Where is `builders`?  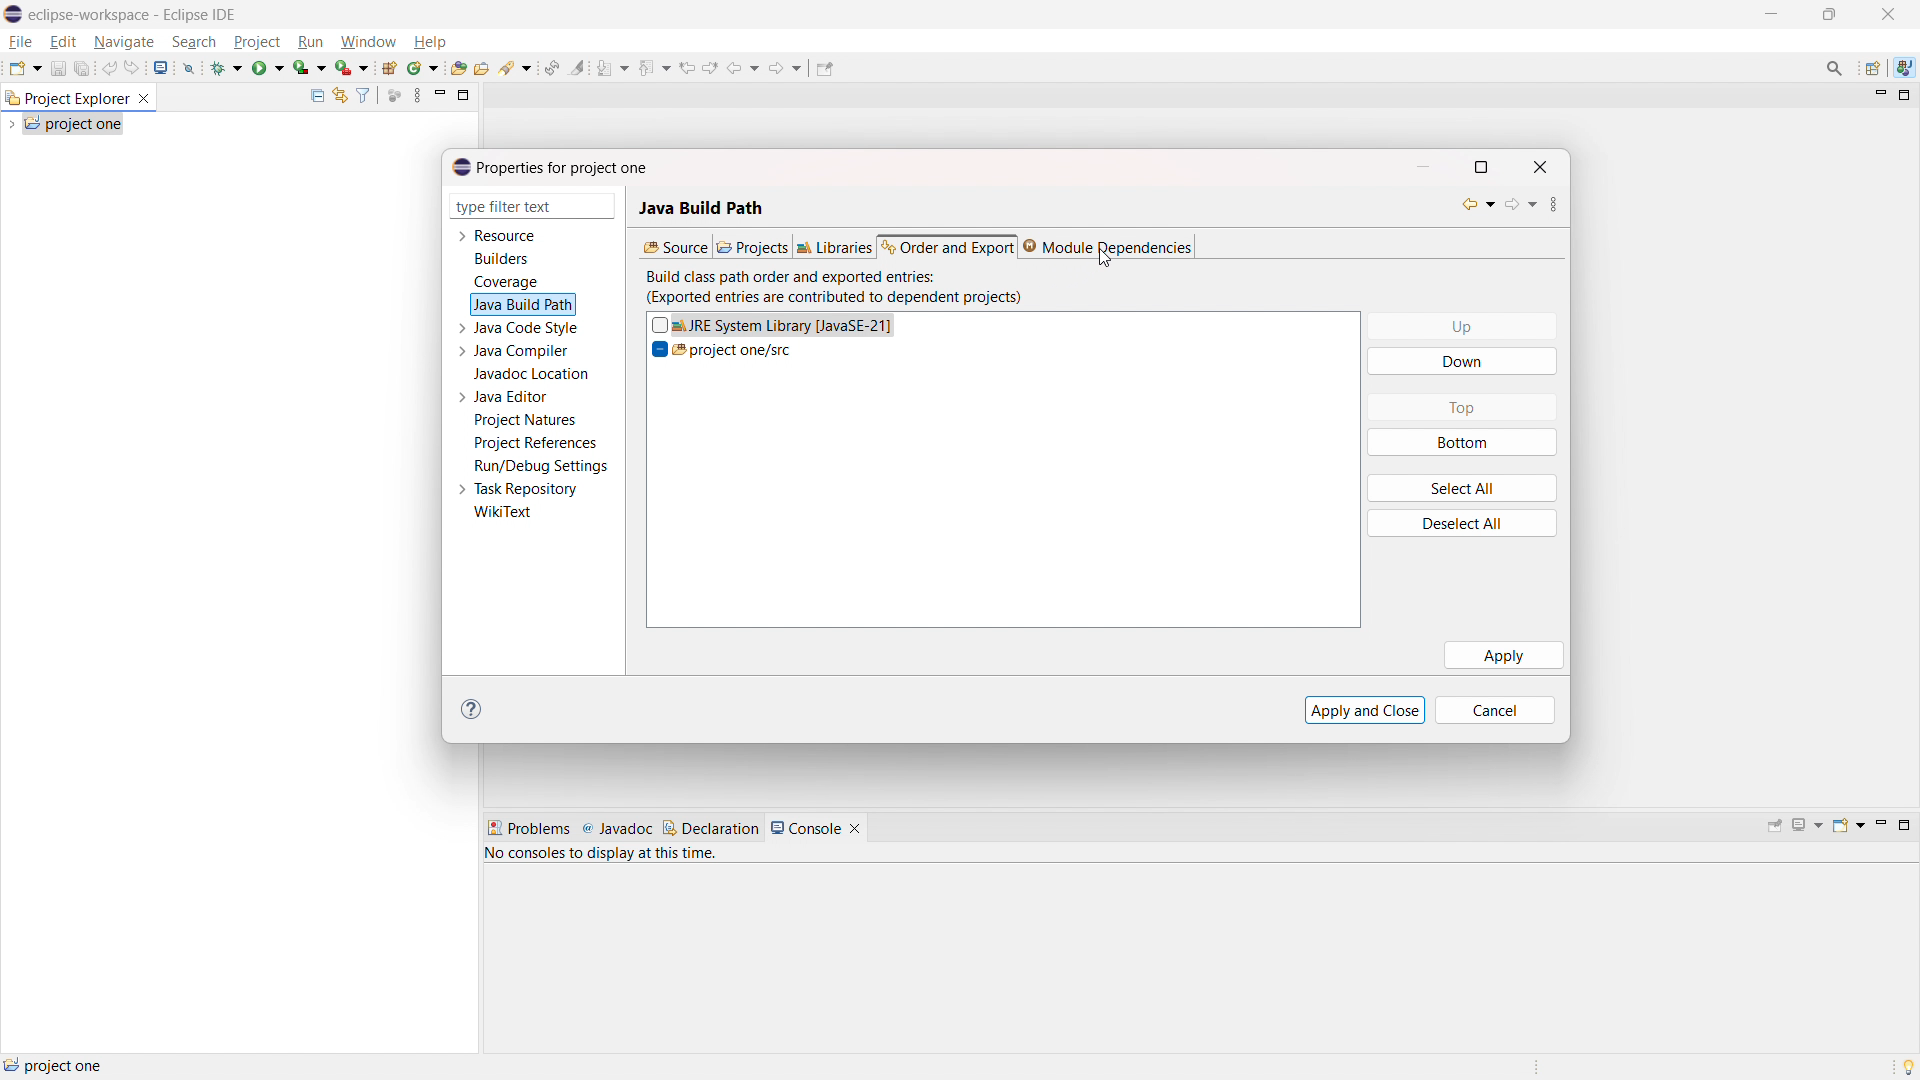 builders is located at coordinates (501, 259).